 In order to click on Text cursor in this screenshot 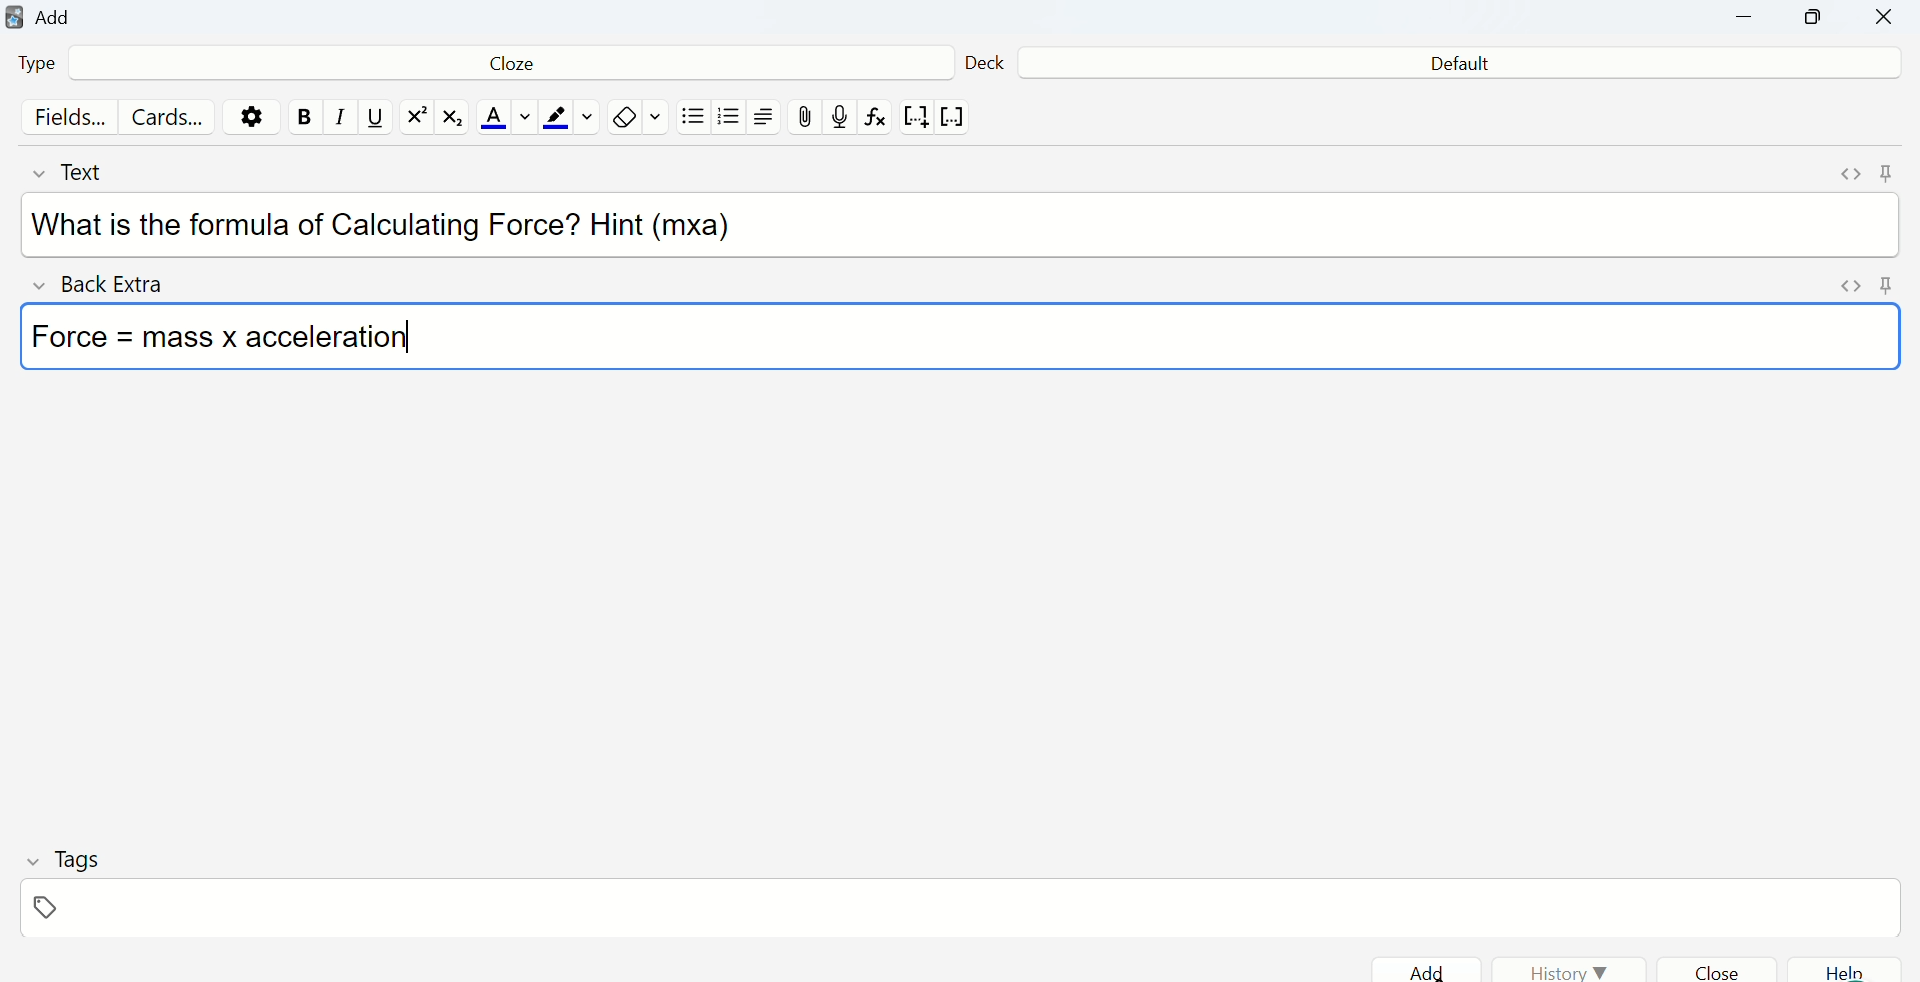, I will do `click(428, 330)`.